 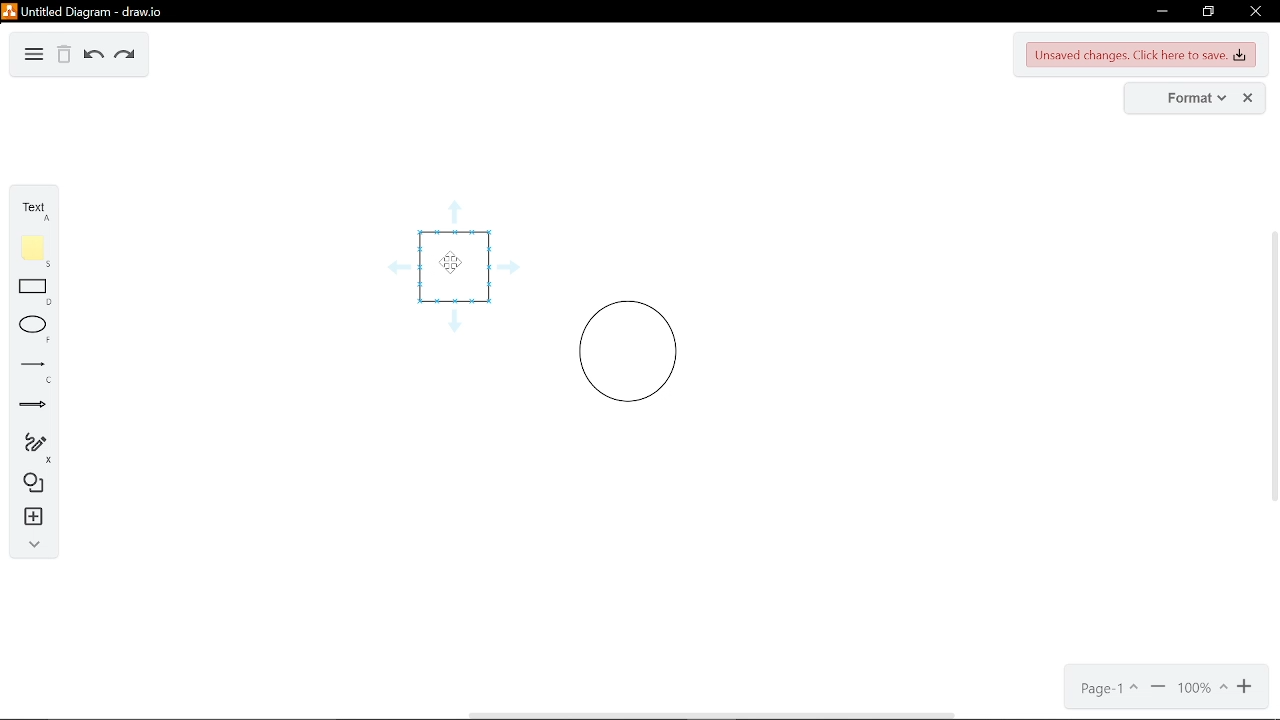 I want to click on Unsaved changes. Click here to save, so click(x=1142, y=56).